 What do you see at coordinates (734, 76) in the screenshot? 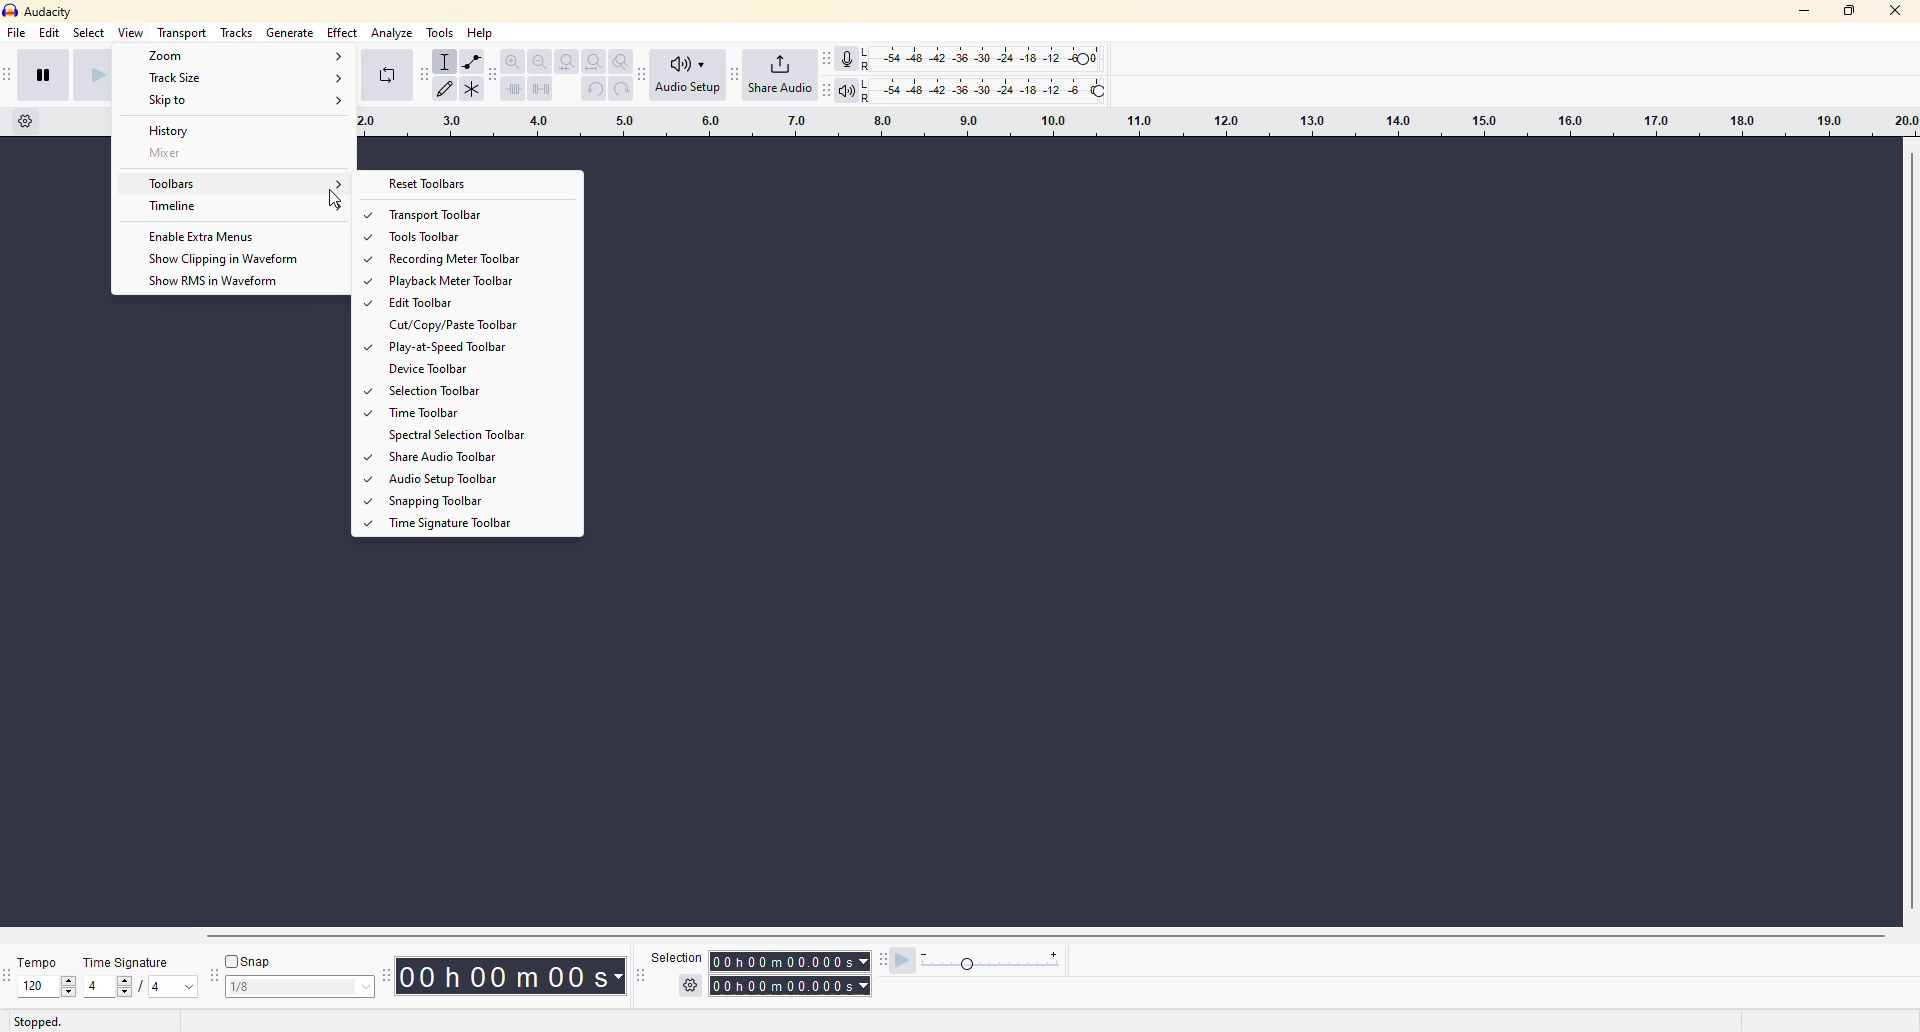
I see `audacity share audio toolbar` at bounding box center [734, 76].